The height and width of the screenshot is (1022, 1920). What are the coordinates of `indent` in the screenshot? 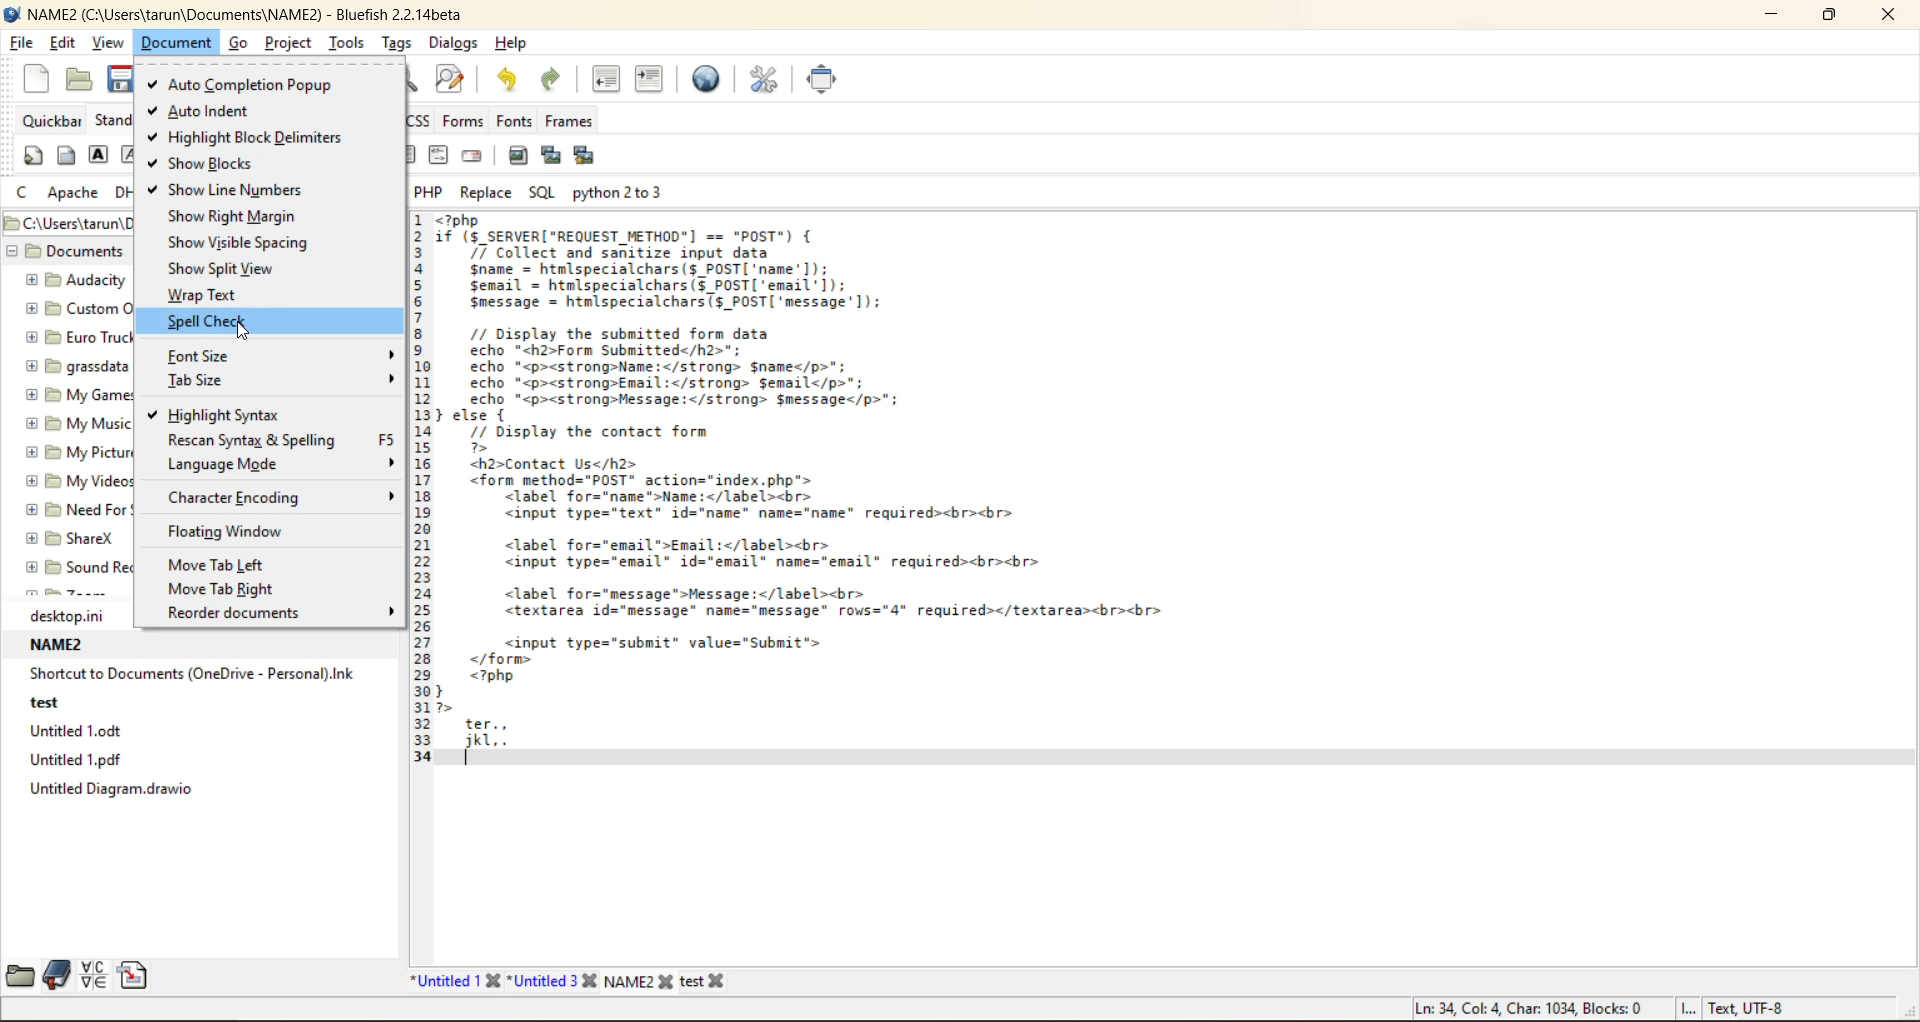 It's located at (648, 77).